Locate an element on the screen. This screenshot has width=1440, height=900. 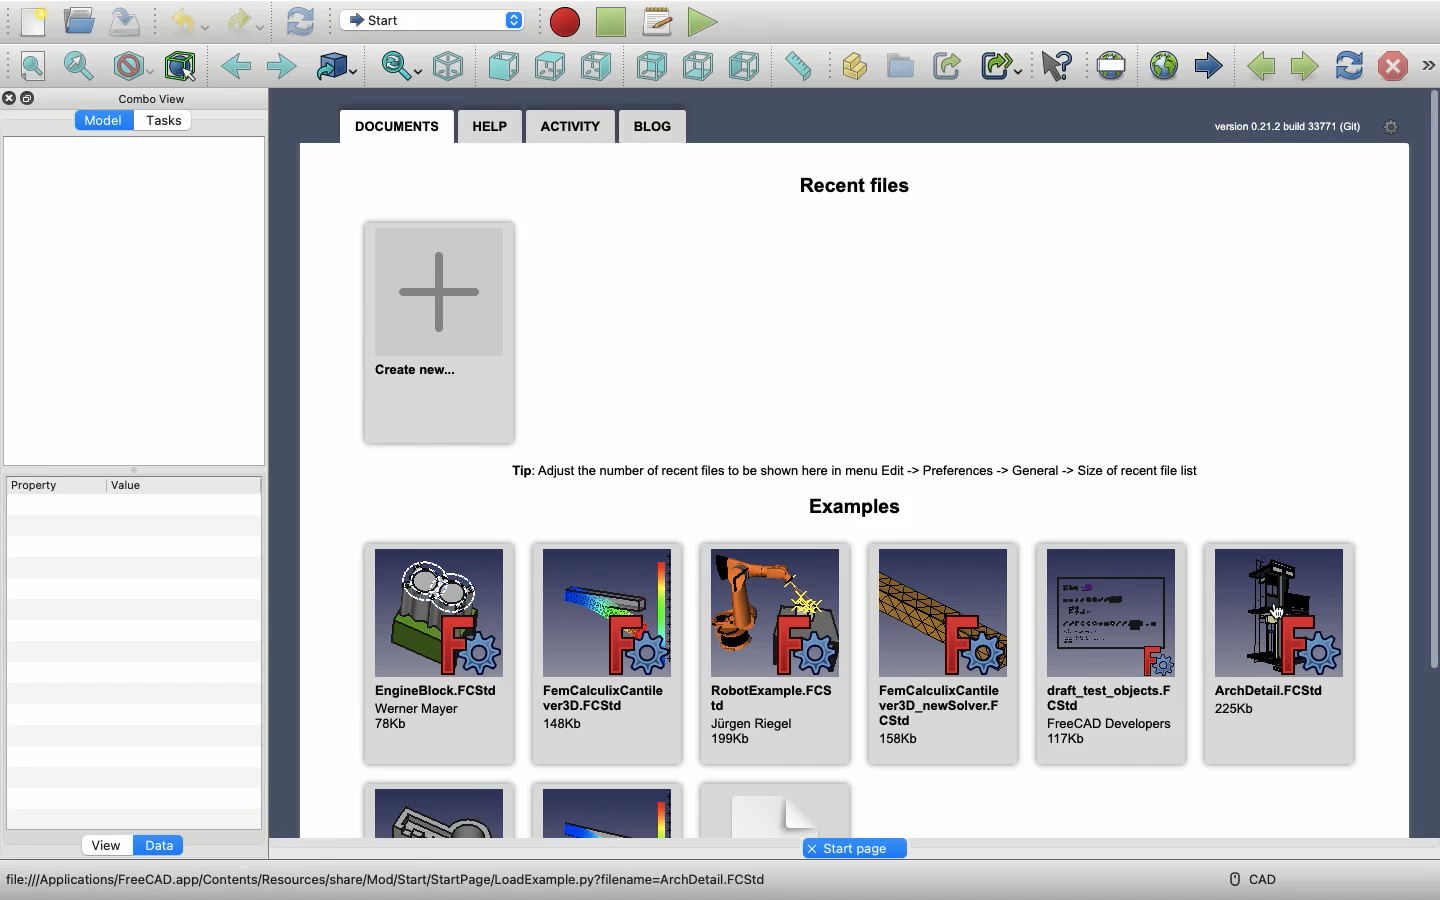
Scroll is located at coordinates (1431, 381).